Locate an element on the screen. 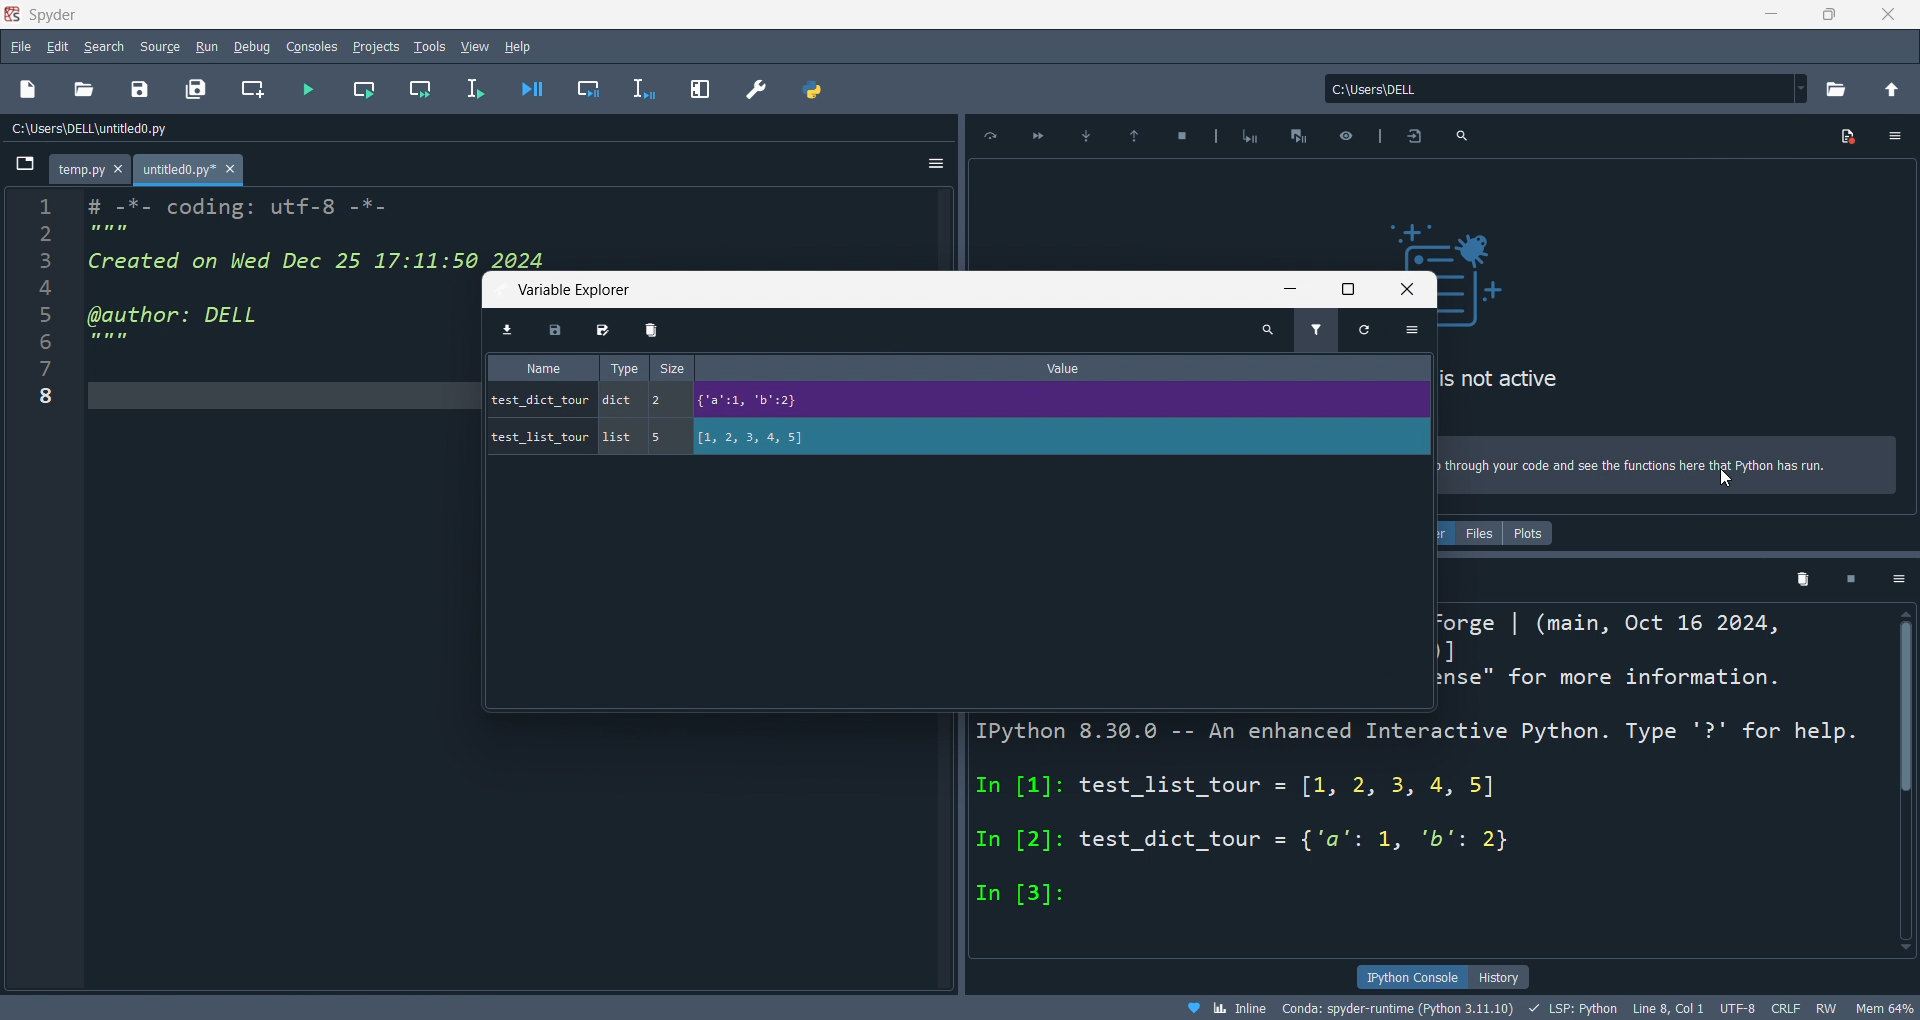 The height and width of the screenshot is (1020, 1920). > through your code and see the functions here that python has run is located at coordinates (1648, 463).